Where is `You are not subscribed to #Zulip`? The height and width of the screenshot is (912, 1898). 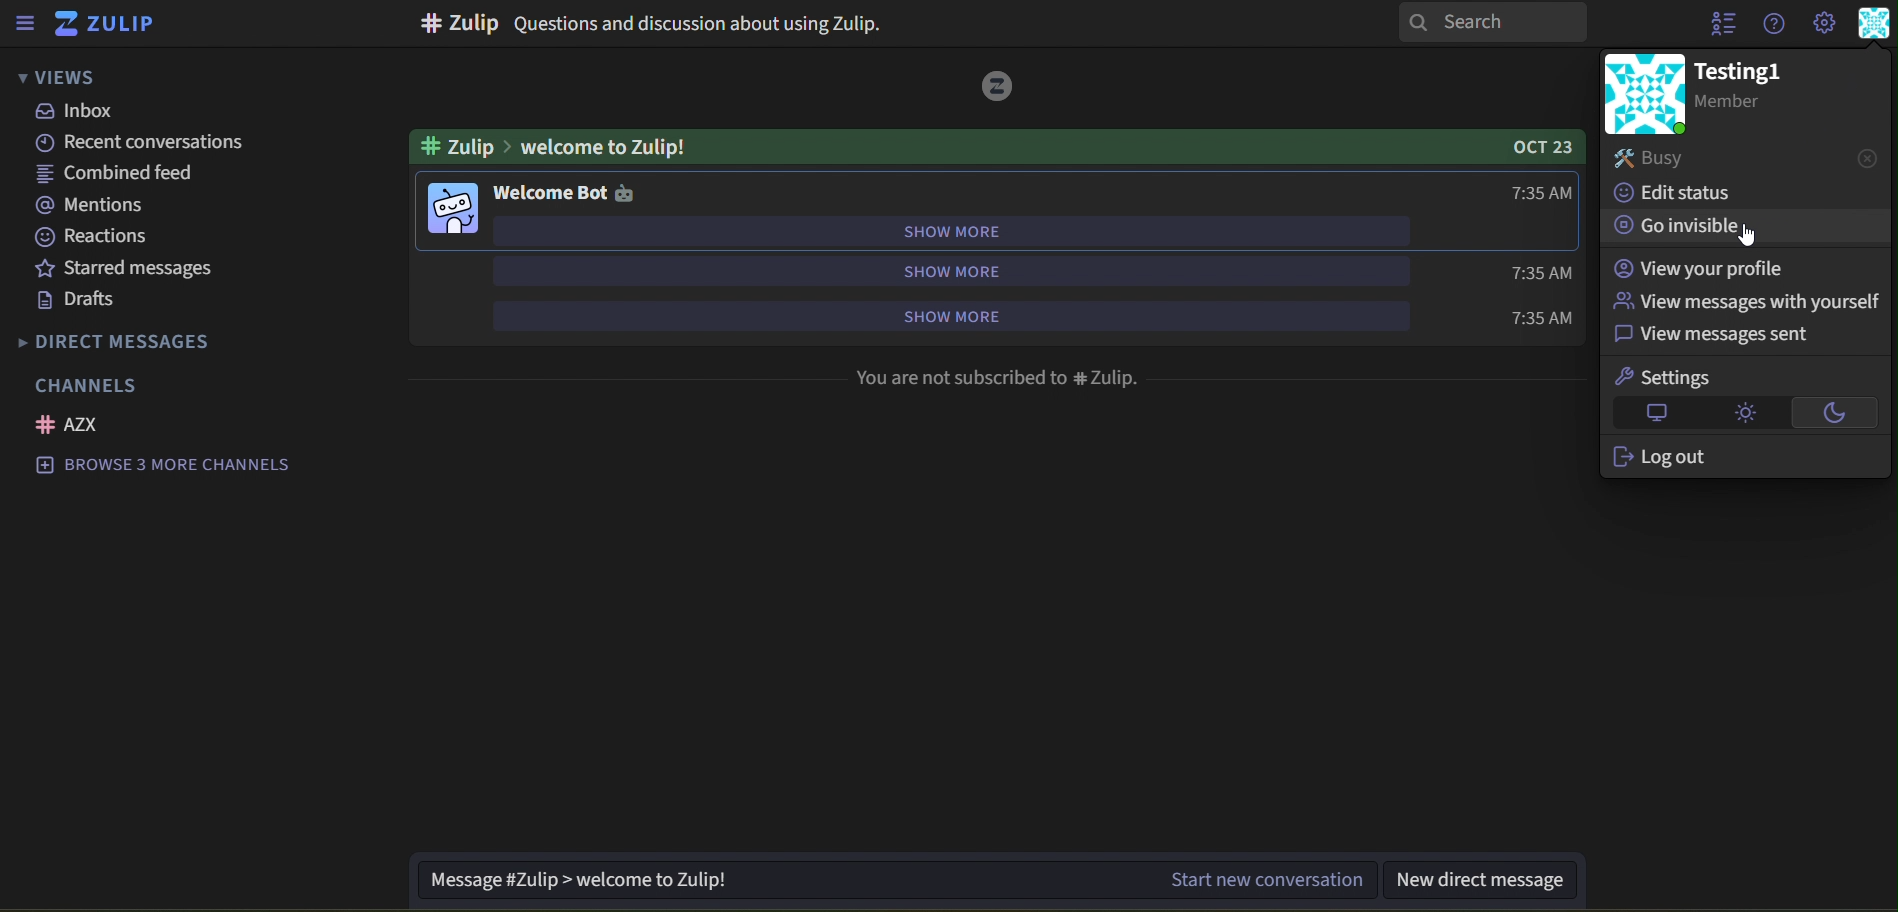 You are not subscribed to #Zulip is located at coordinates (999, 380).